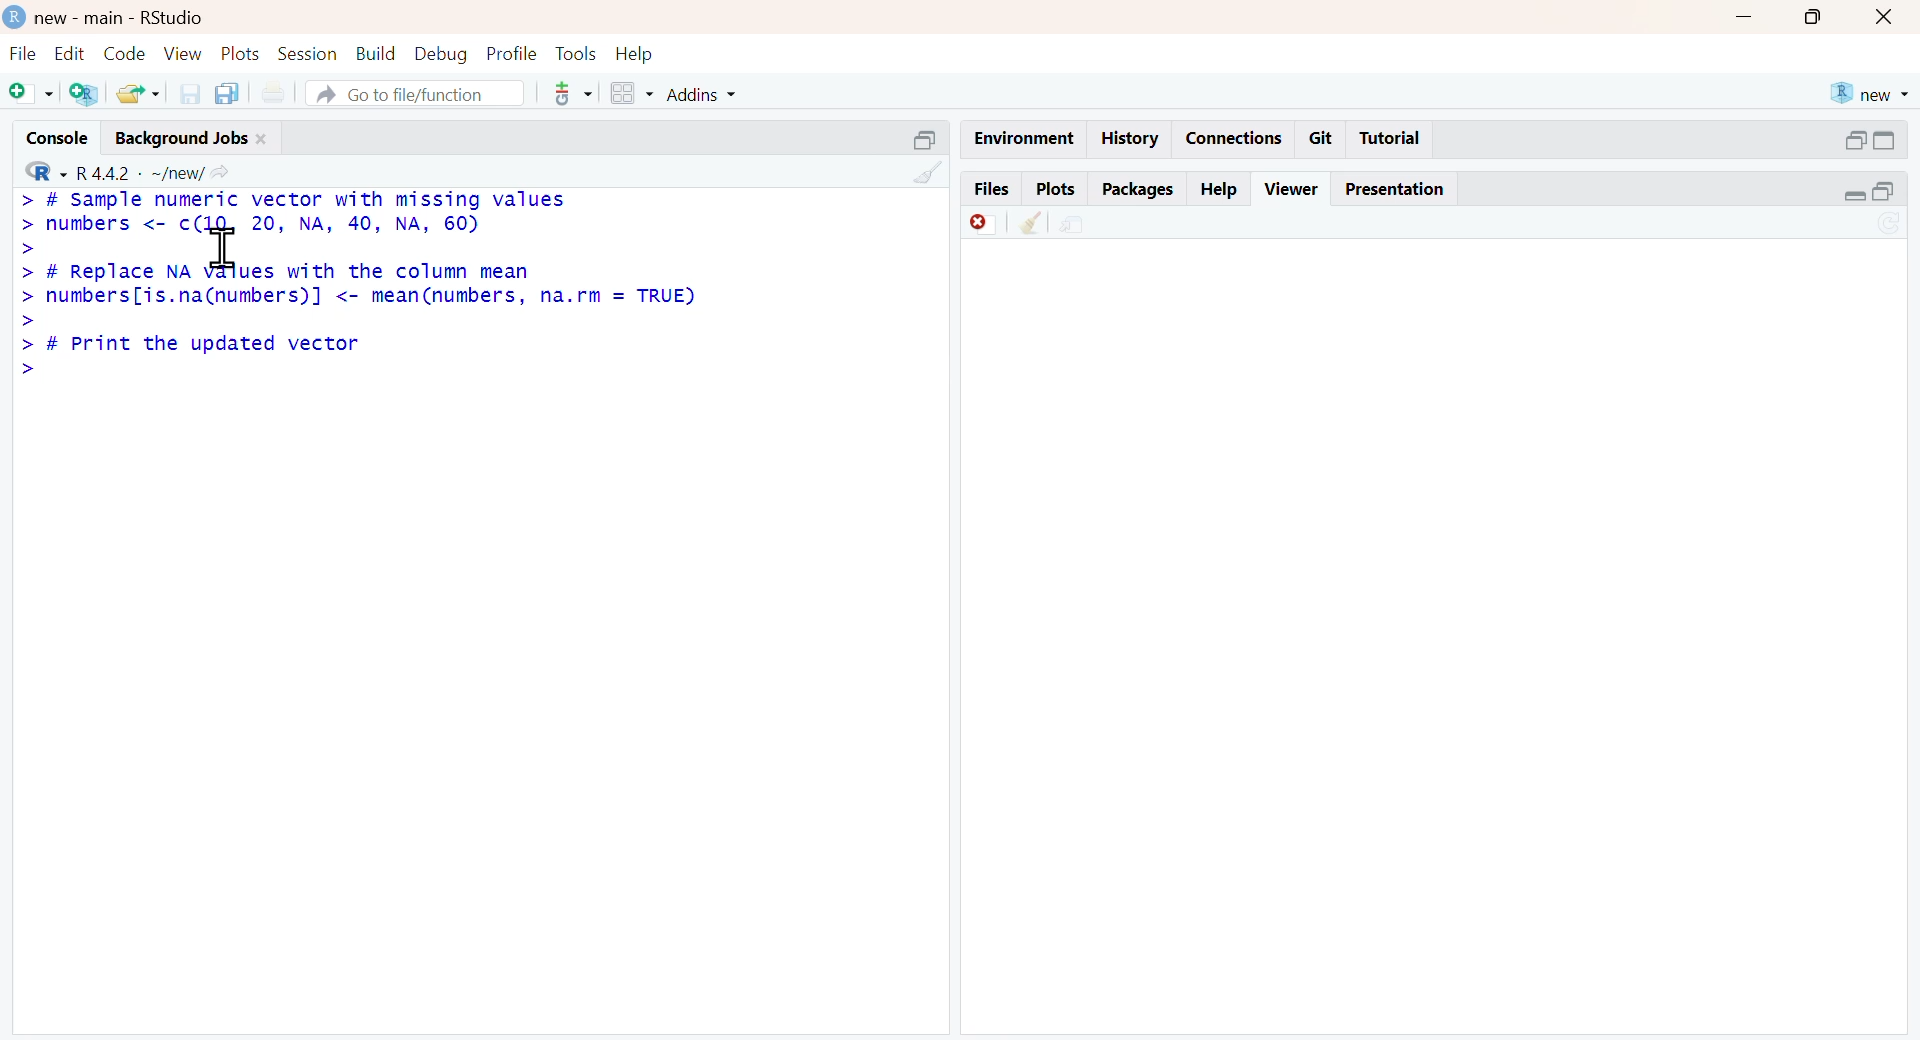 This screenshot has width=1920, height=1040. Describe the element at coordinates (1292, 189) in the screenshot. I see `viewer` at that location.